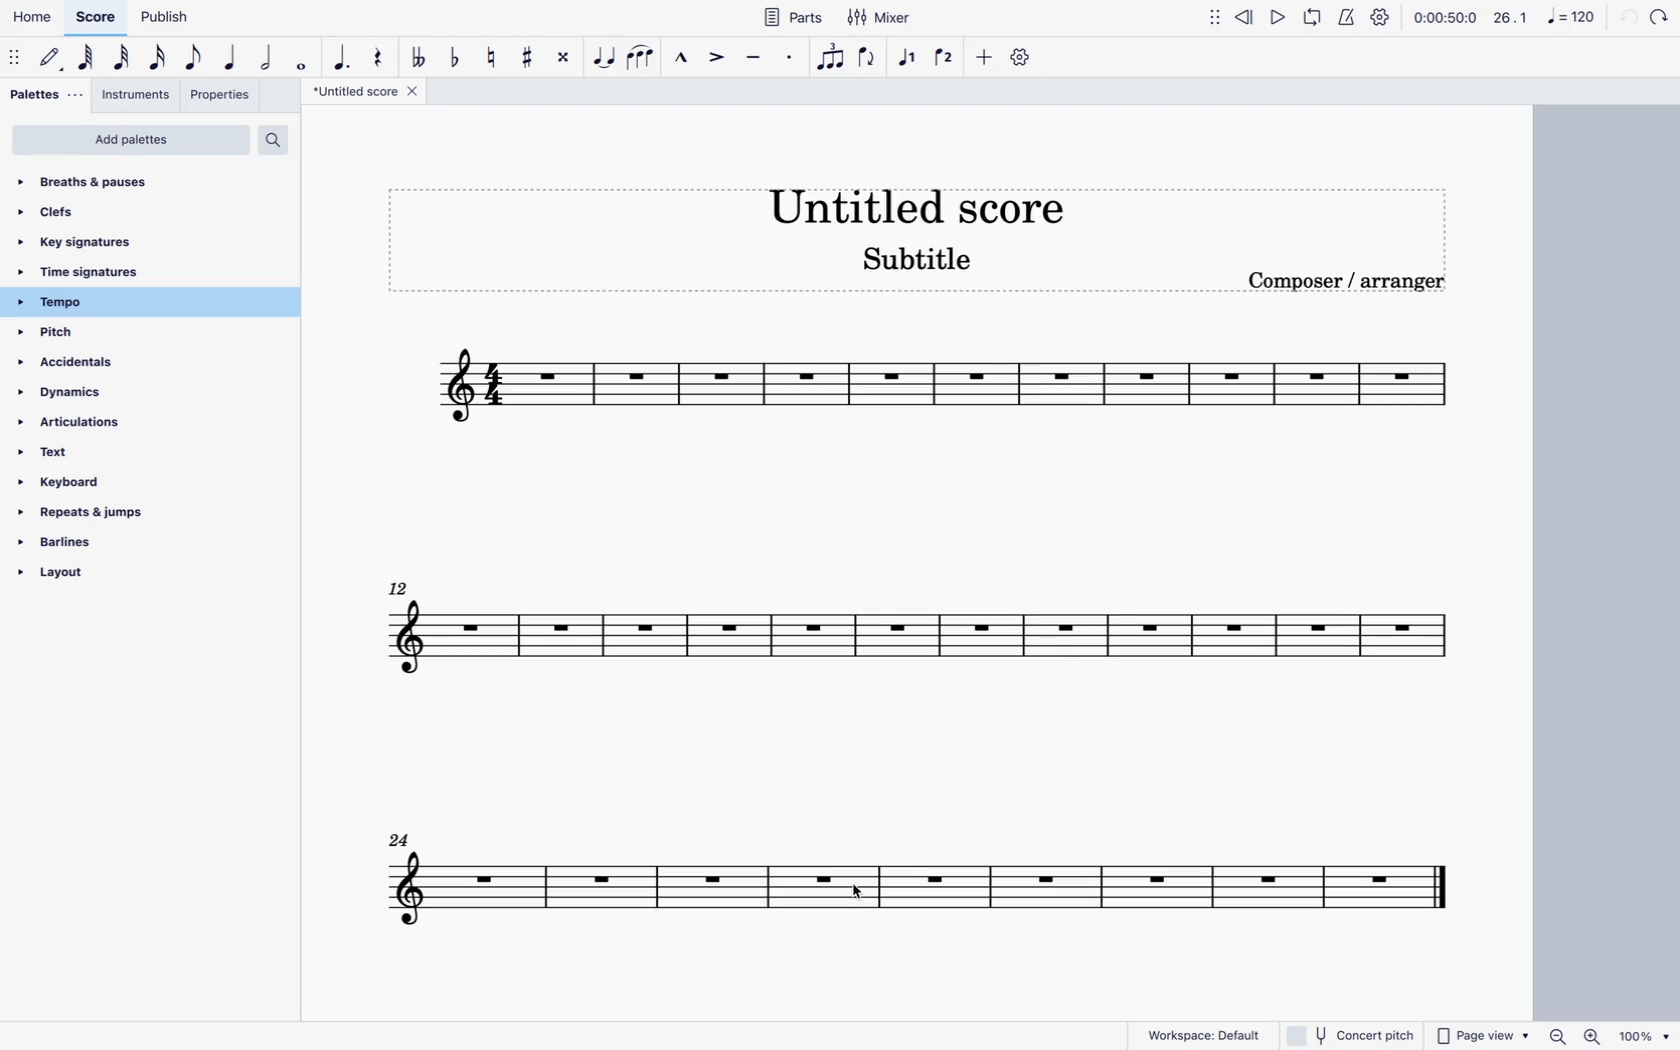 The width and height of the screenshot is (1680, 1050). Describe the element at coordinates (163, 19) in the screenshot. I see `publish` at that location.